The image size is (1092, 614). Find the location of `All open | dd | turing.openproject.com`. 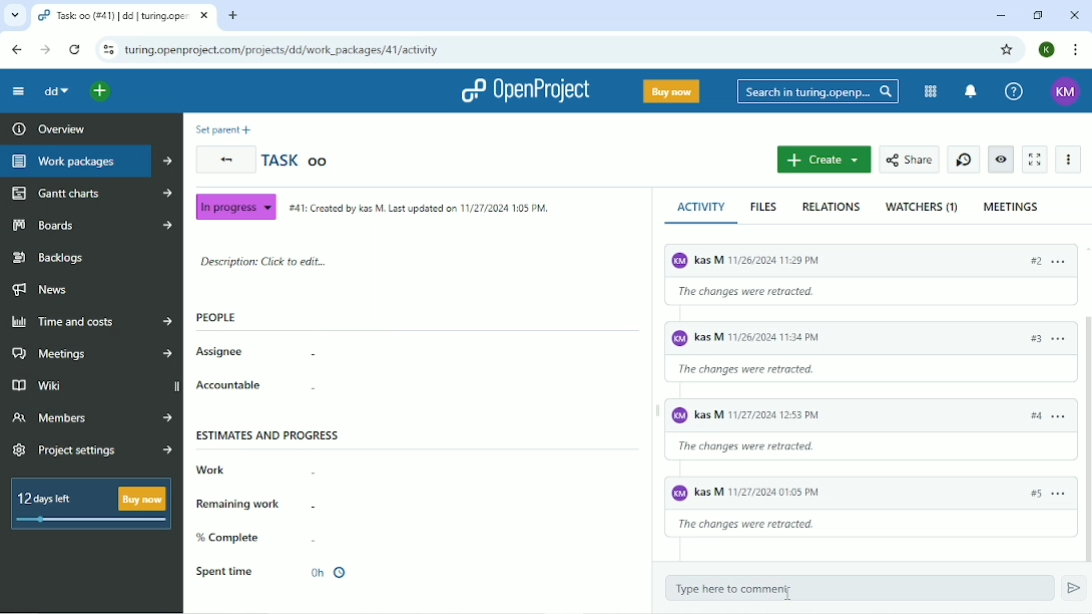

All open | dd | turing.openproject.com is located at coordinates (122, 16).